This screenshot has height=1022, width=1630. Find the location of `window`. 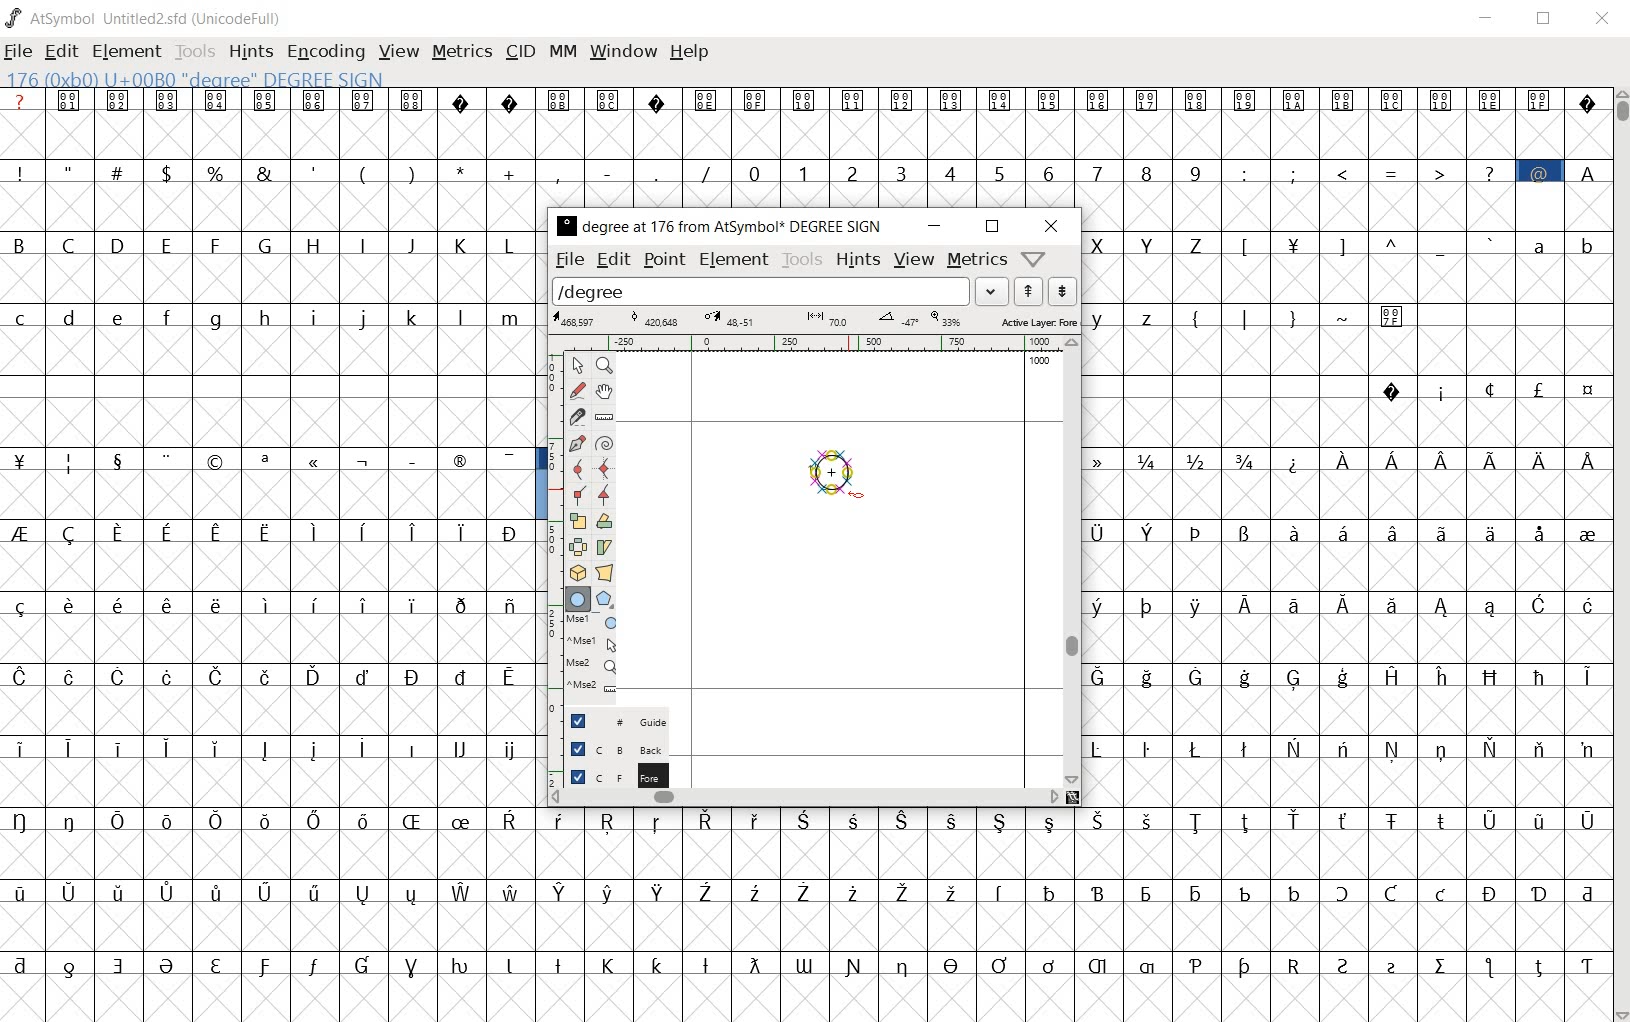

window is located at coordinates (625, 50).